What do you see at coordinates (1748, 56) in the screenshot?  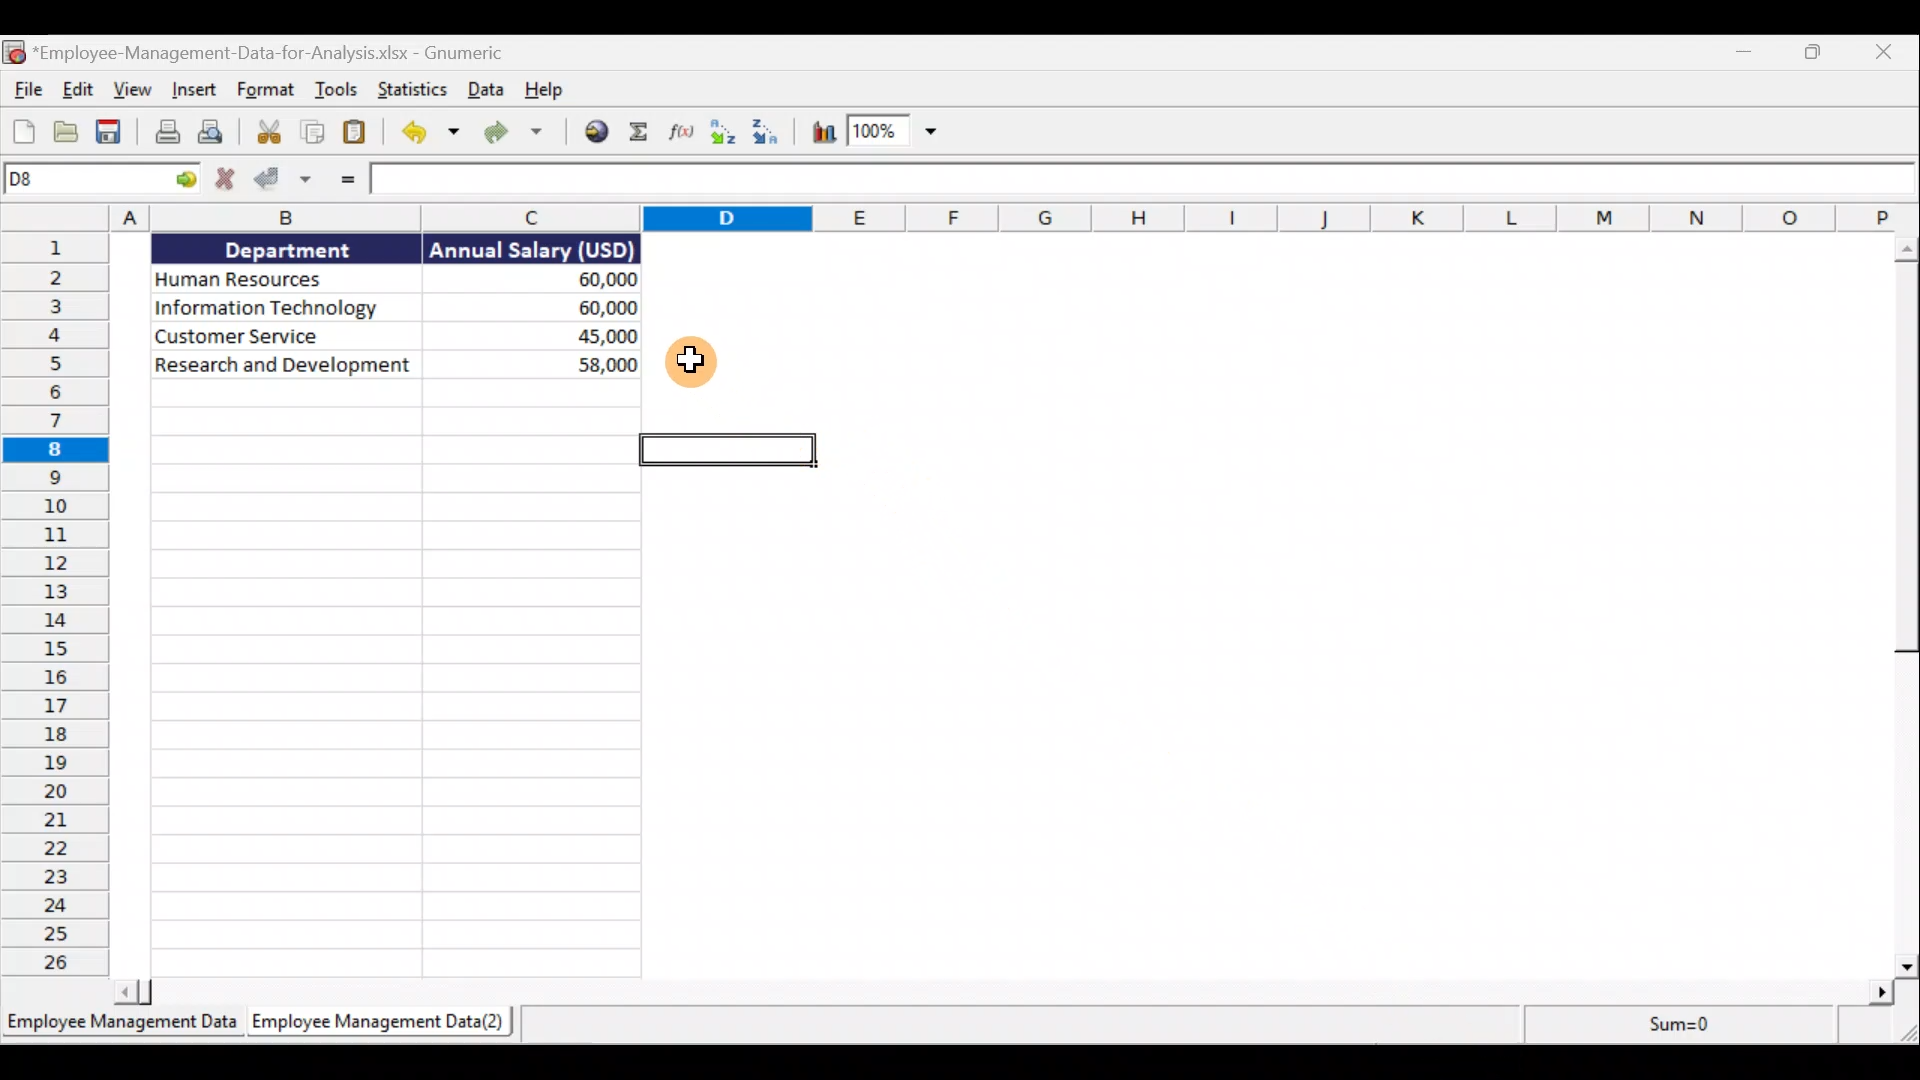 I see `Minimise` at bounding box center [1748, 56].